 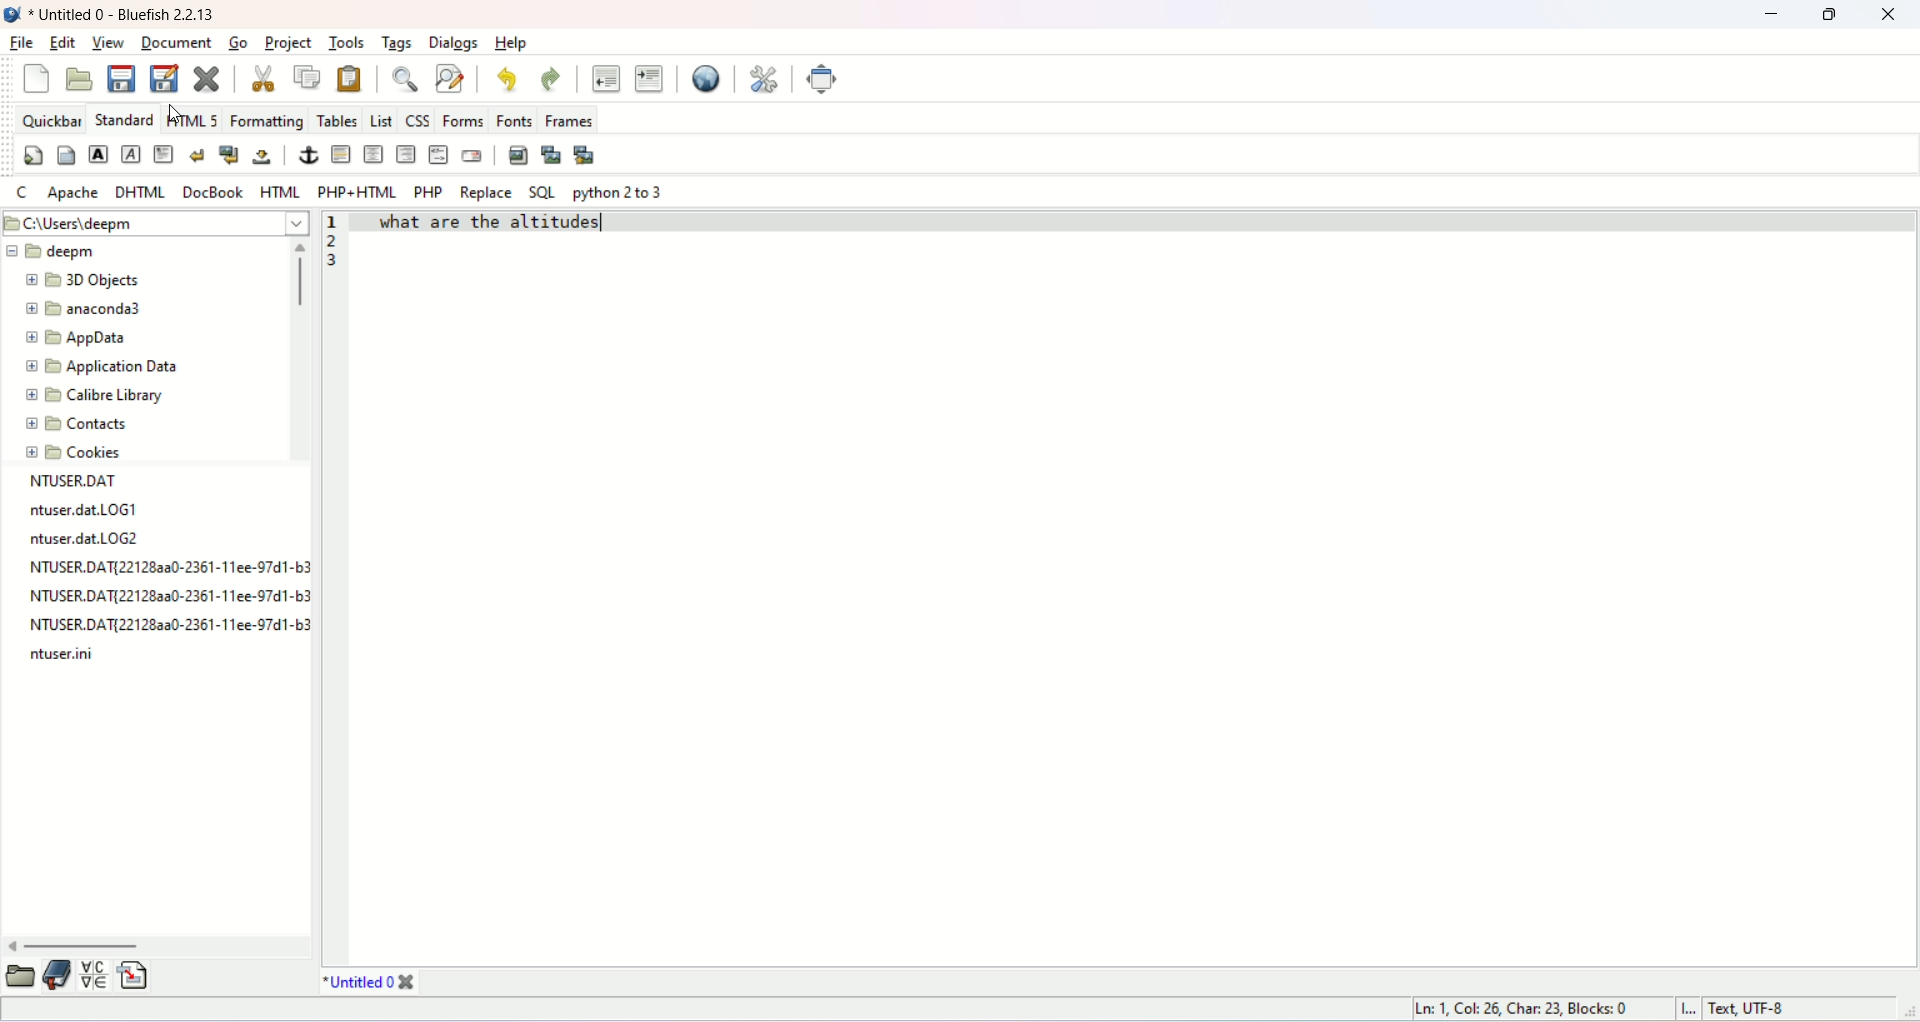 I want to click on go, so click(x=236, y=42).